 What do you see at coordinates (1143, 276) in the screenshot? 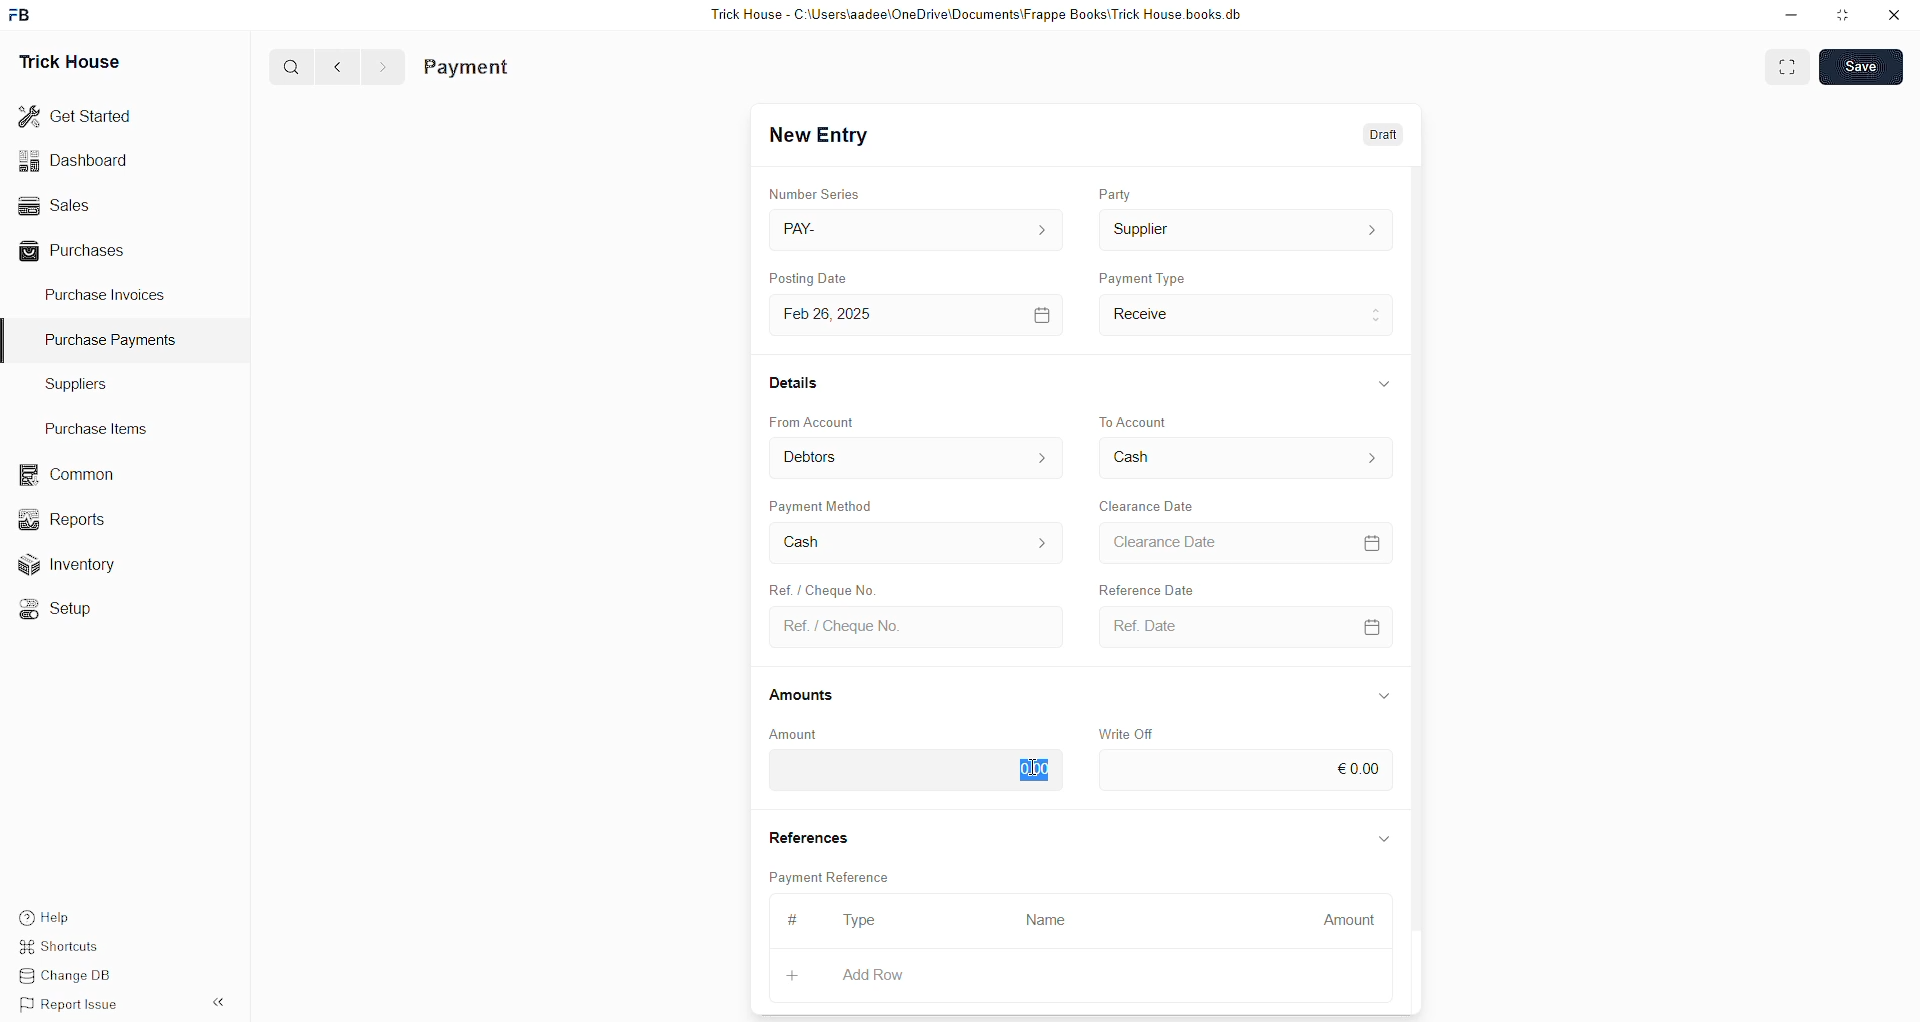
I see `Payment Type` at bounding box center [1143, 276].